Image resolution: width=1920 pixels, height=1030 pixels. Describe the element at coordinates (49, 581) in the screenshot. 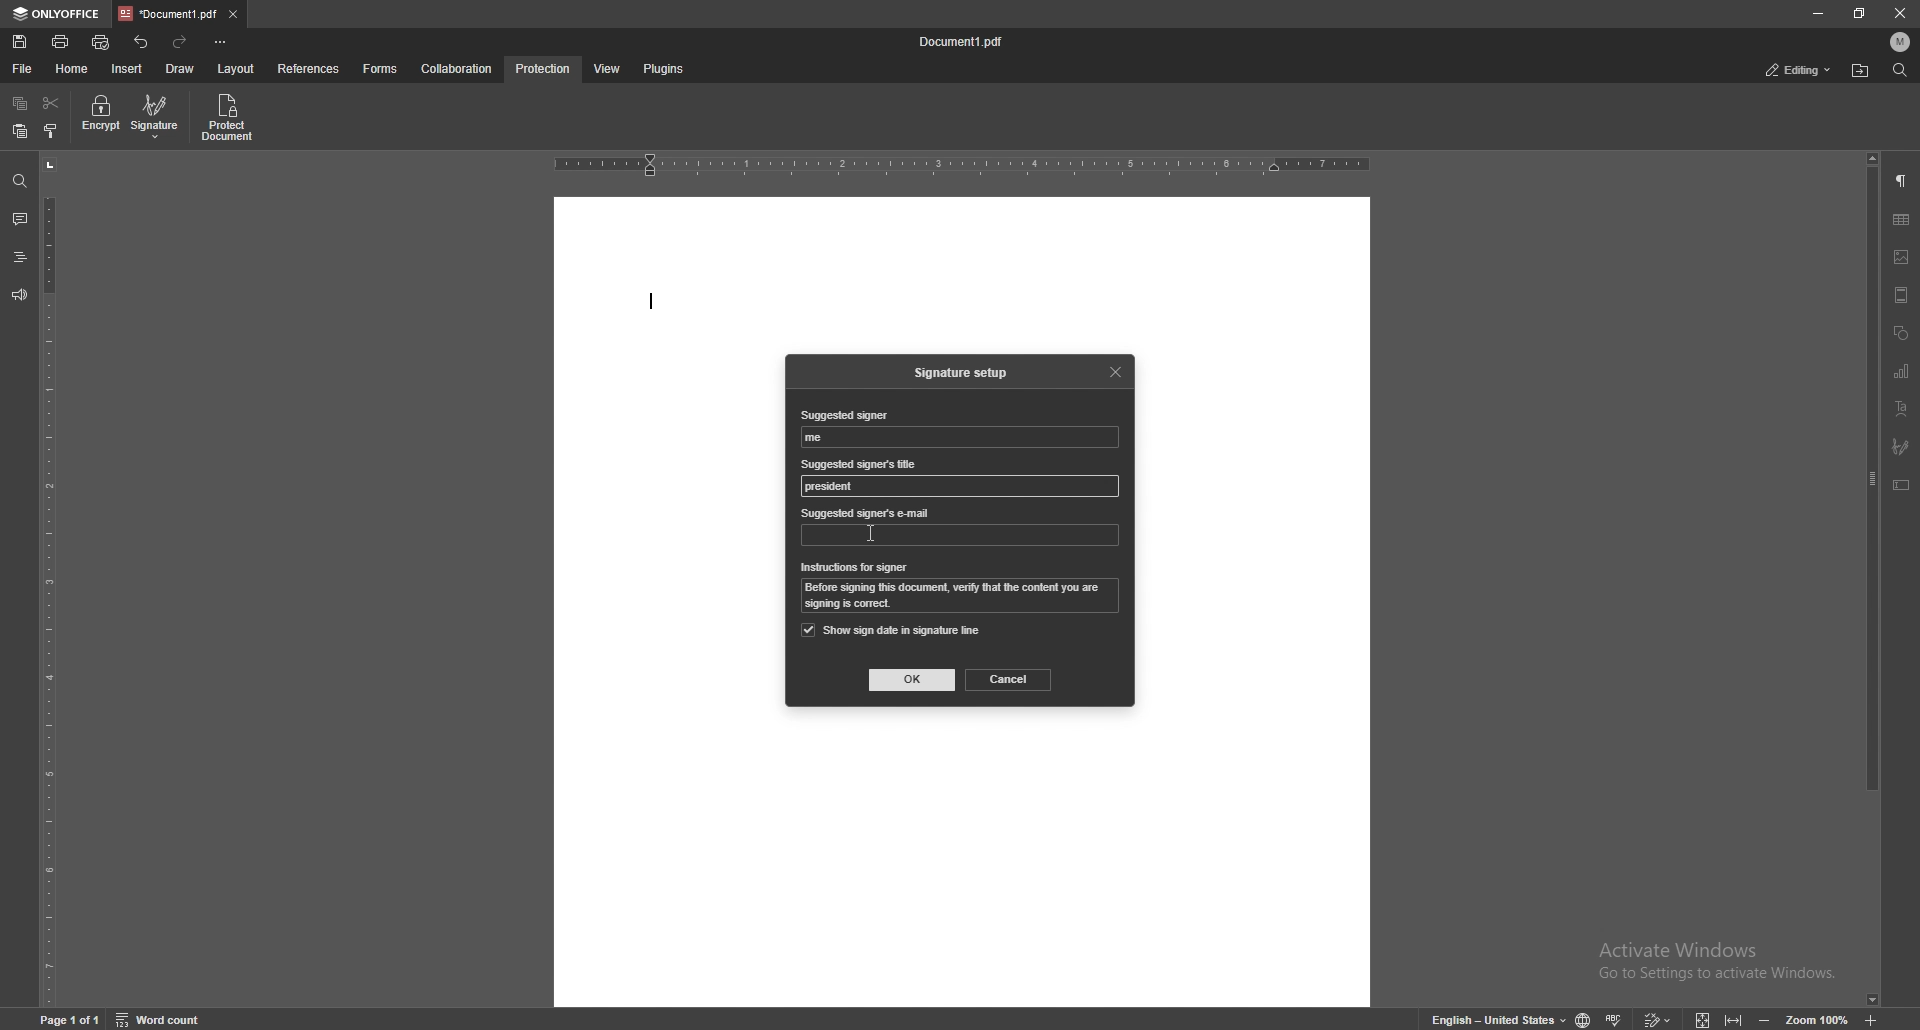

I see `vertical scale` at that location.